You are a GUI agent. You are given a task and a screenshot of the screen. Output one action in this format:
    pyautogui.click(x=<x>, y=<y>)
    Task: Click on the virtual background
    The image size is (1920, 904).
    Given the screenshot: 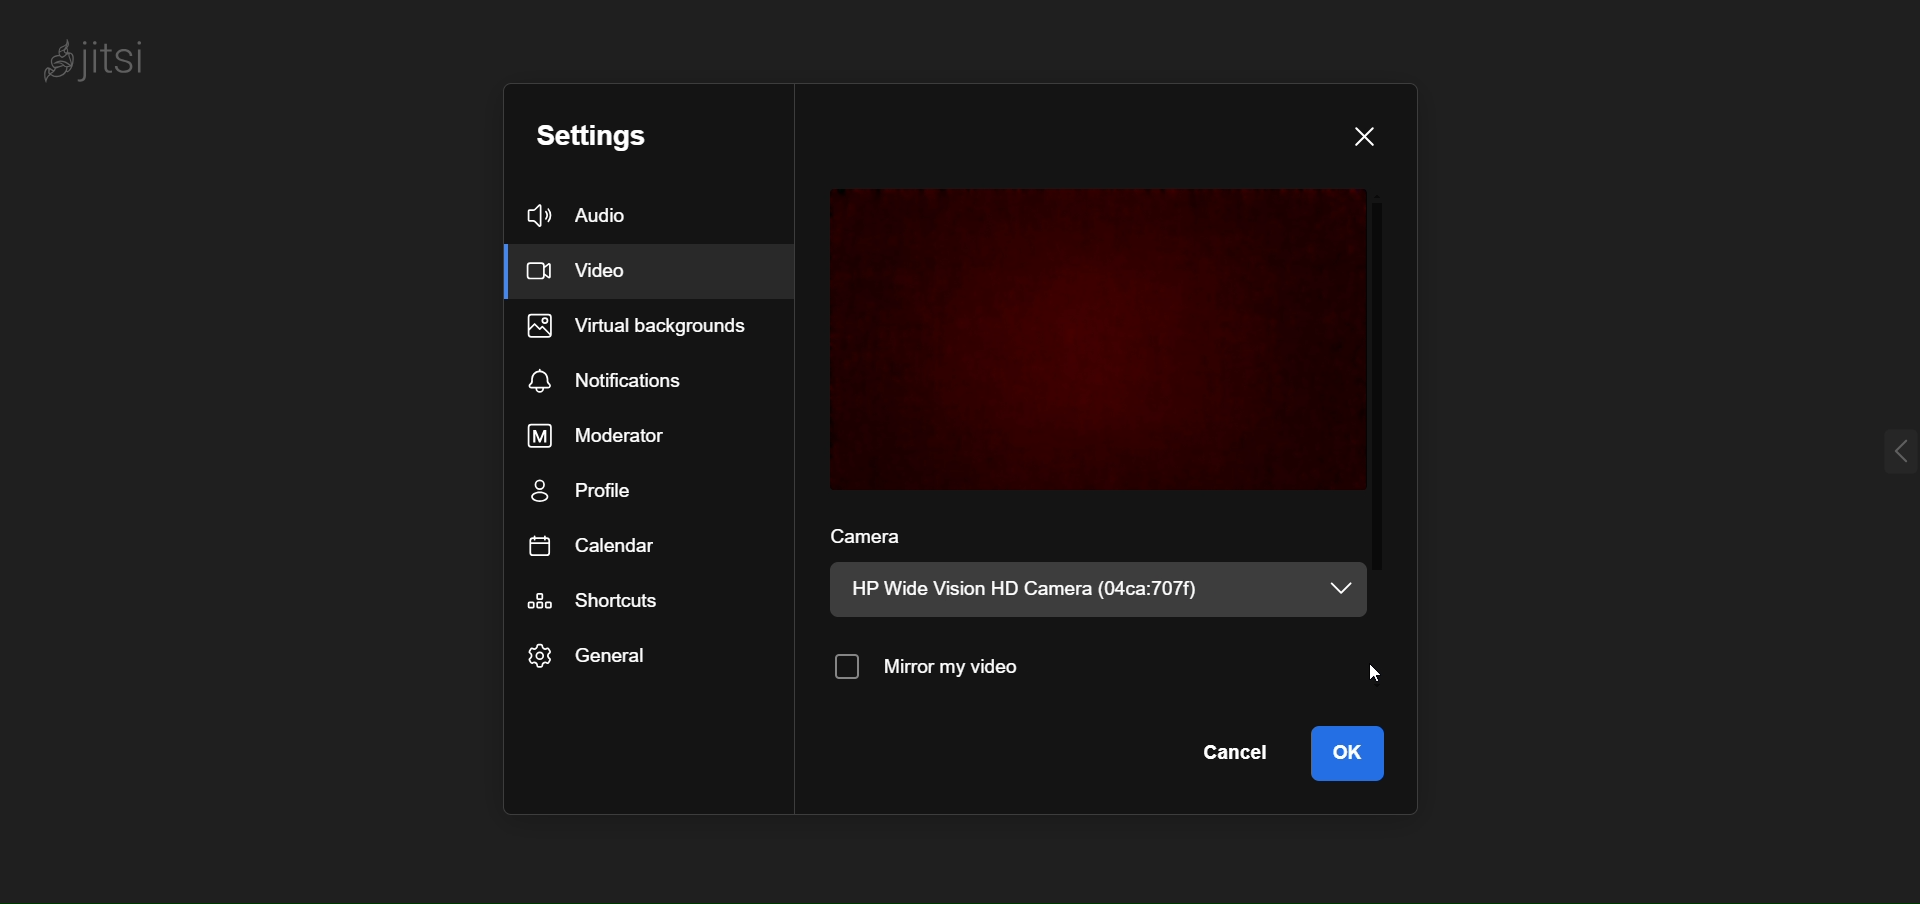 What is the action you would take?
    pyautogui.click(x=649, y=329)
    